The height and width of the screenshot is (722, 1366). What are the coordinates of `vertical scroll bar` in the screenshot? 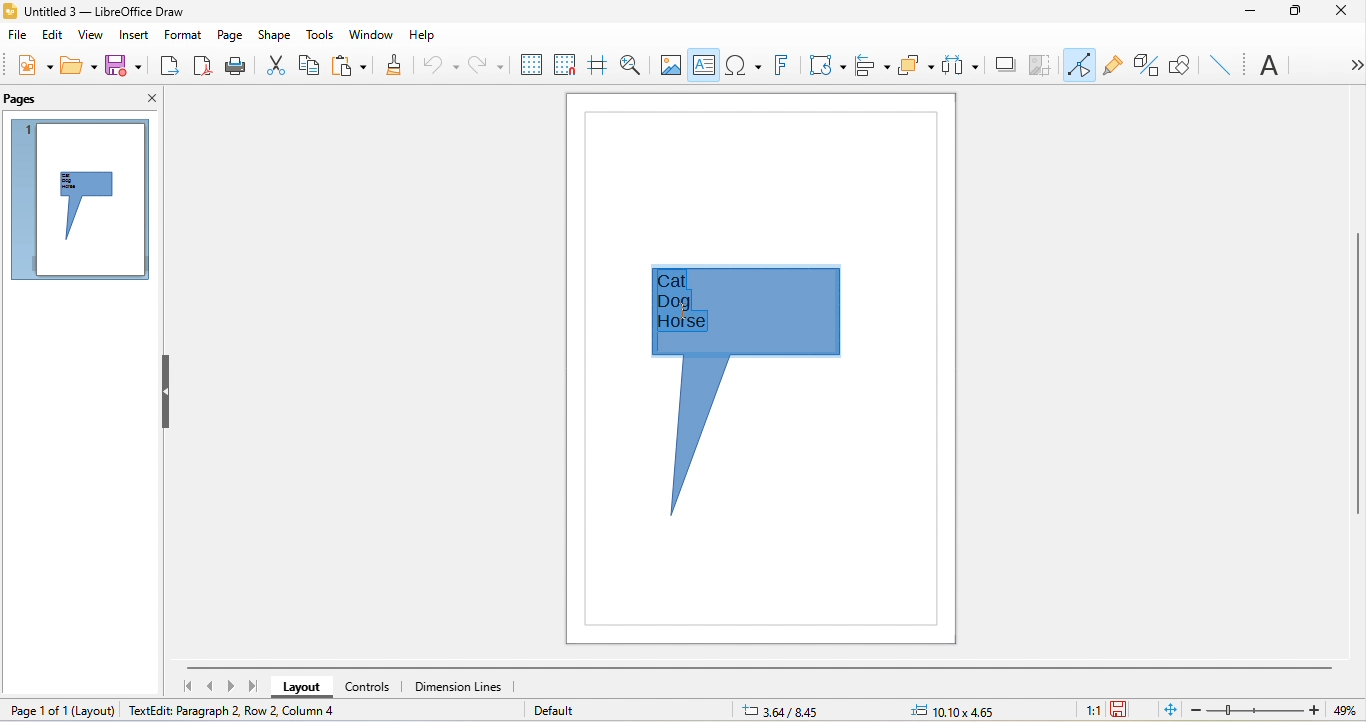 It's located at (1357, 377).